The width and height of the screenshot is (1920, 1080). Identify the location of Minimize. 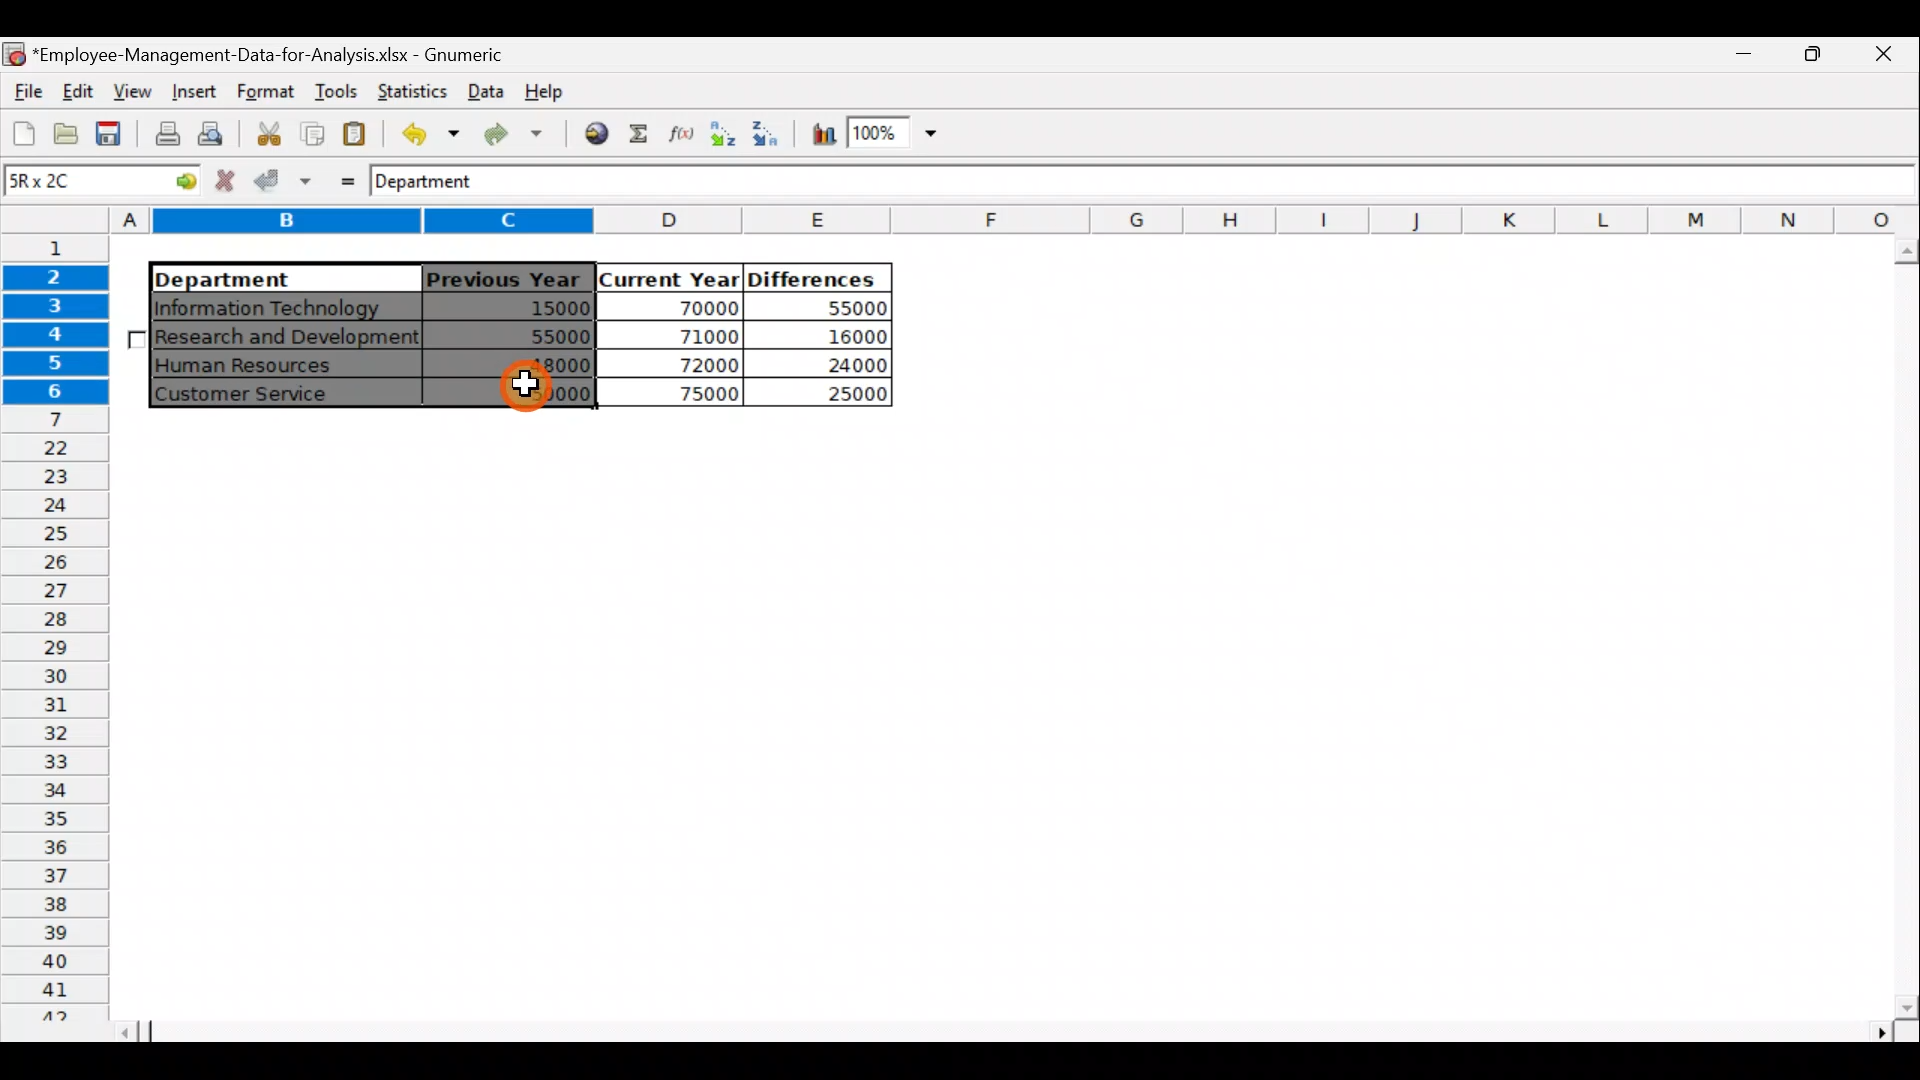
(1814, 61).